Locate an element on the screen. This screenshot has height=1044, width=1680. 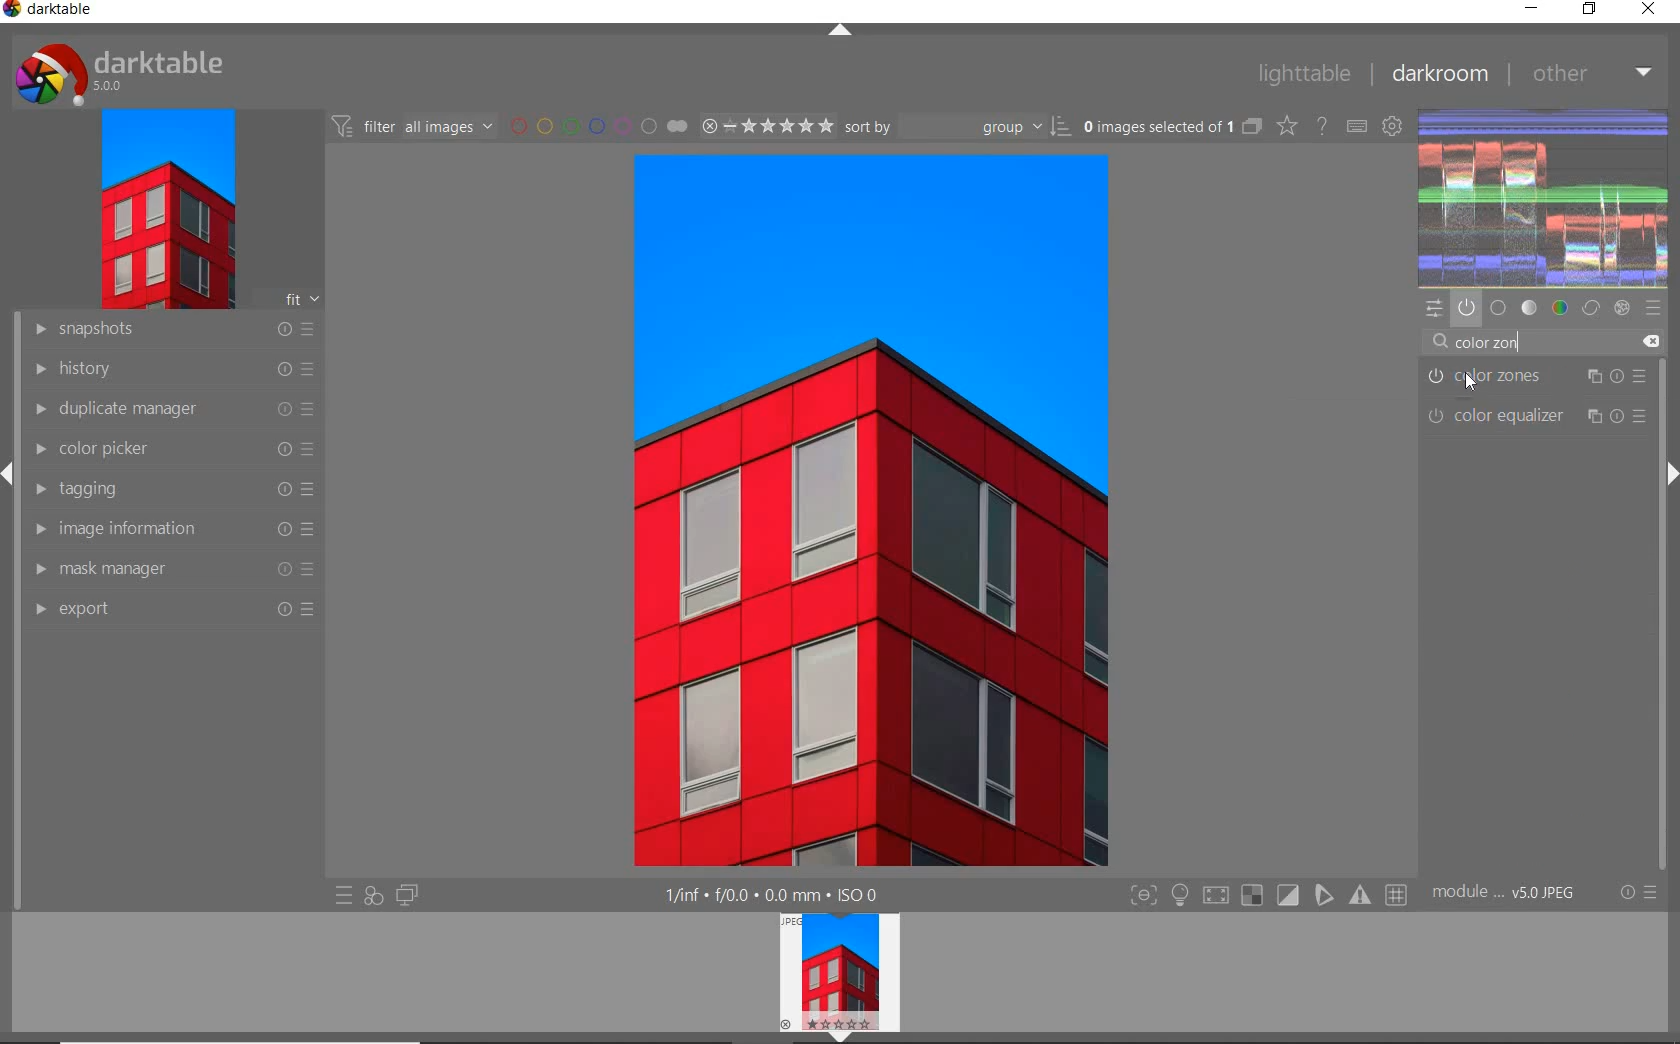
focus is located at coordinates (1142, 896).